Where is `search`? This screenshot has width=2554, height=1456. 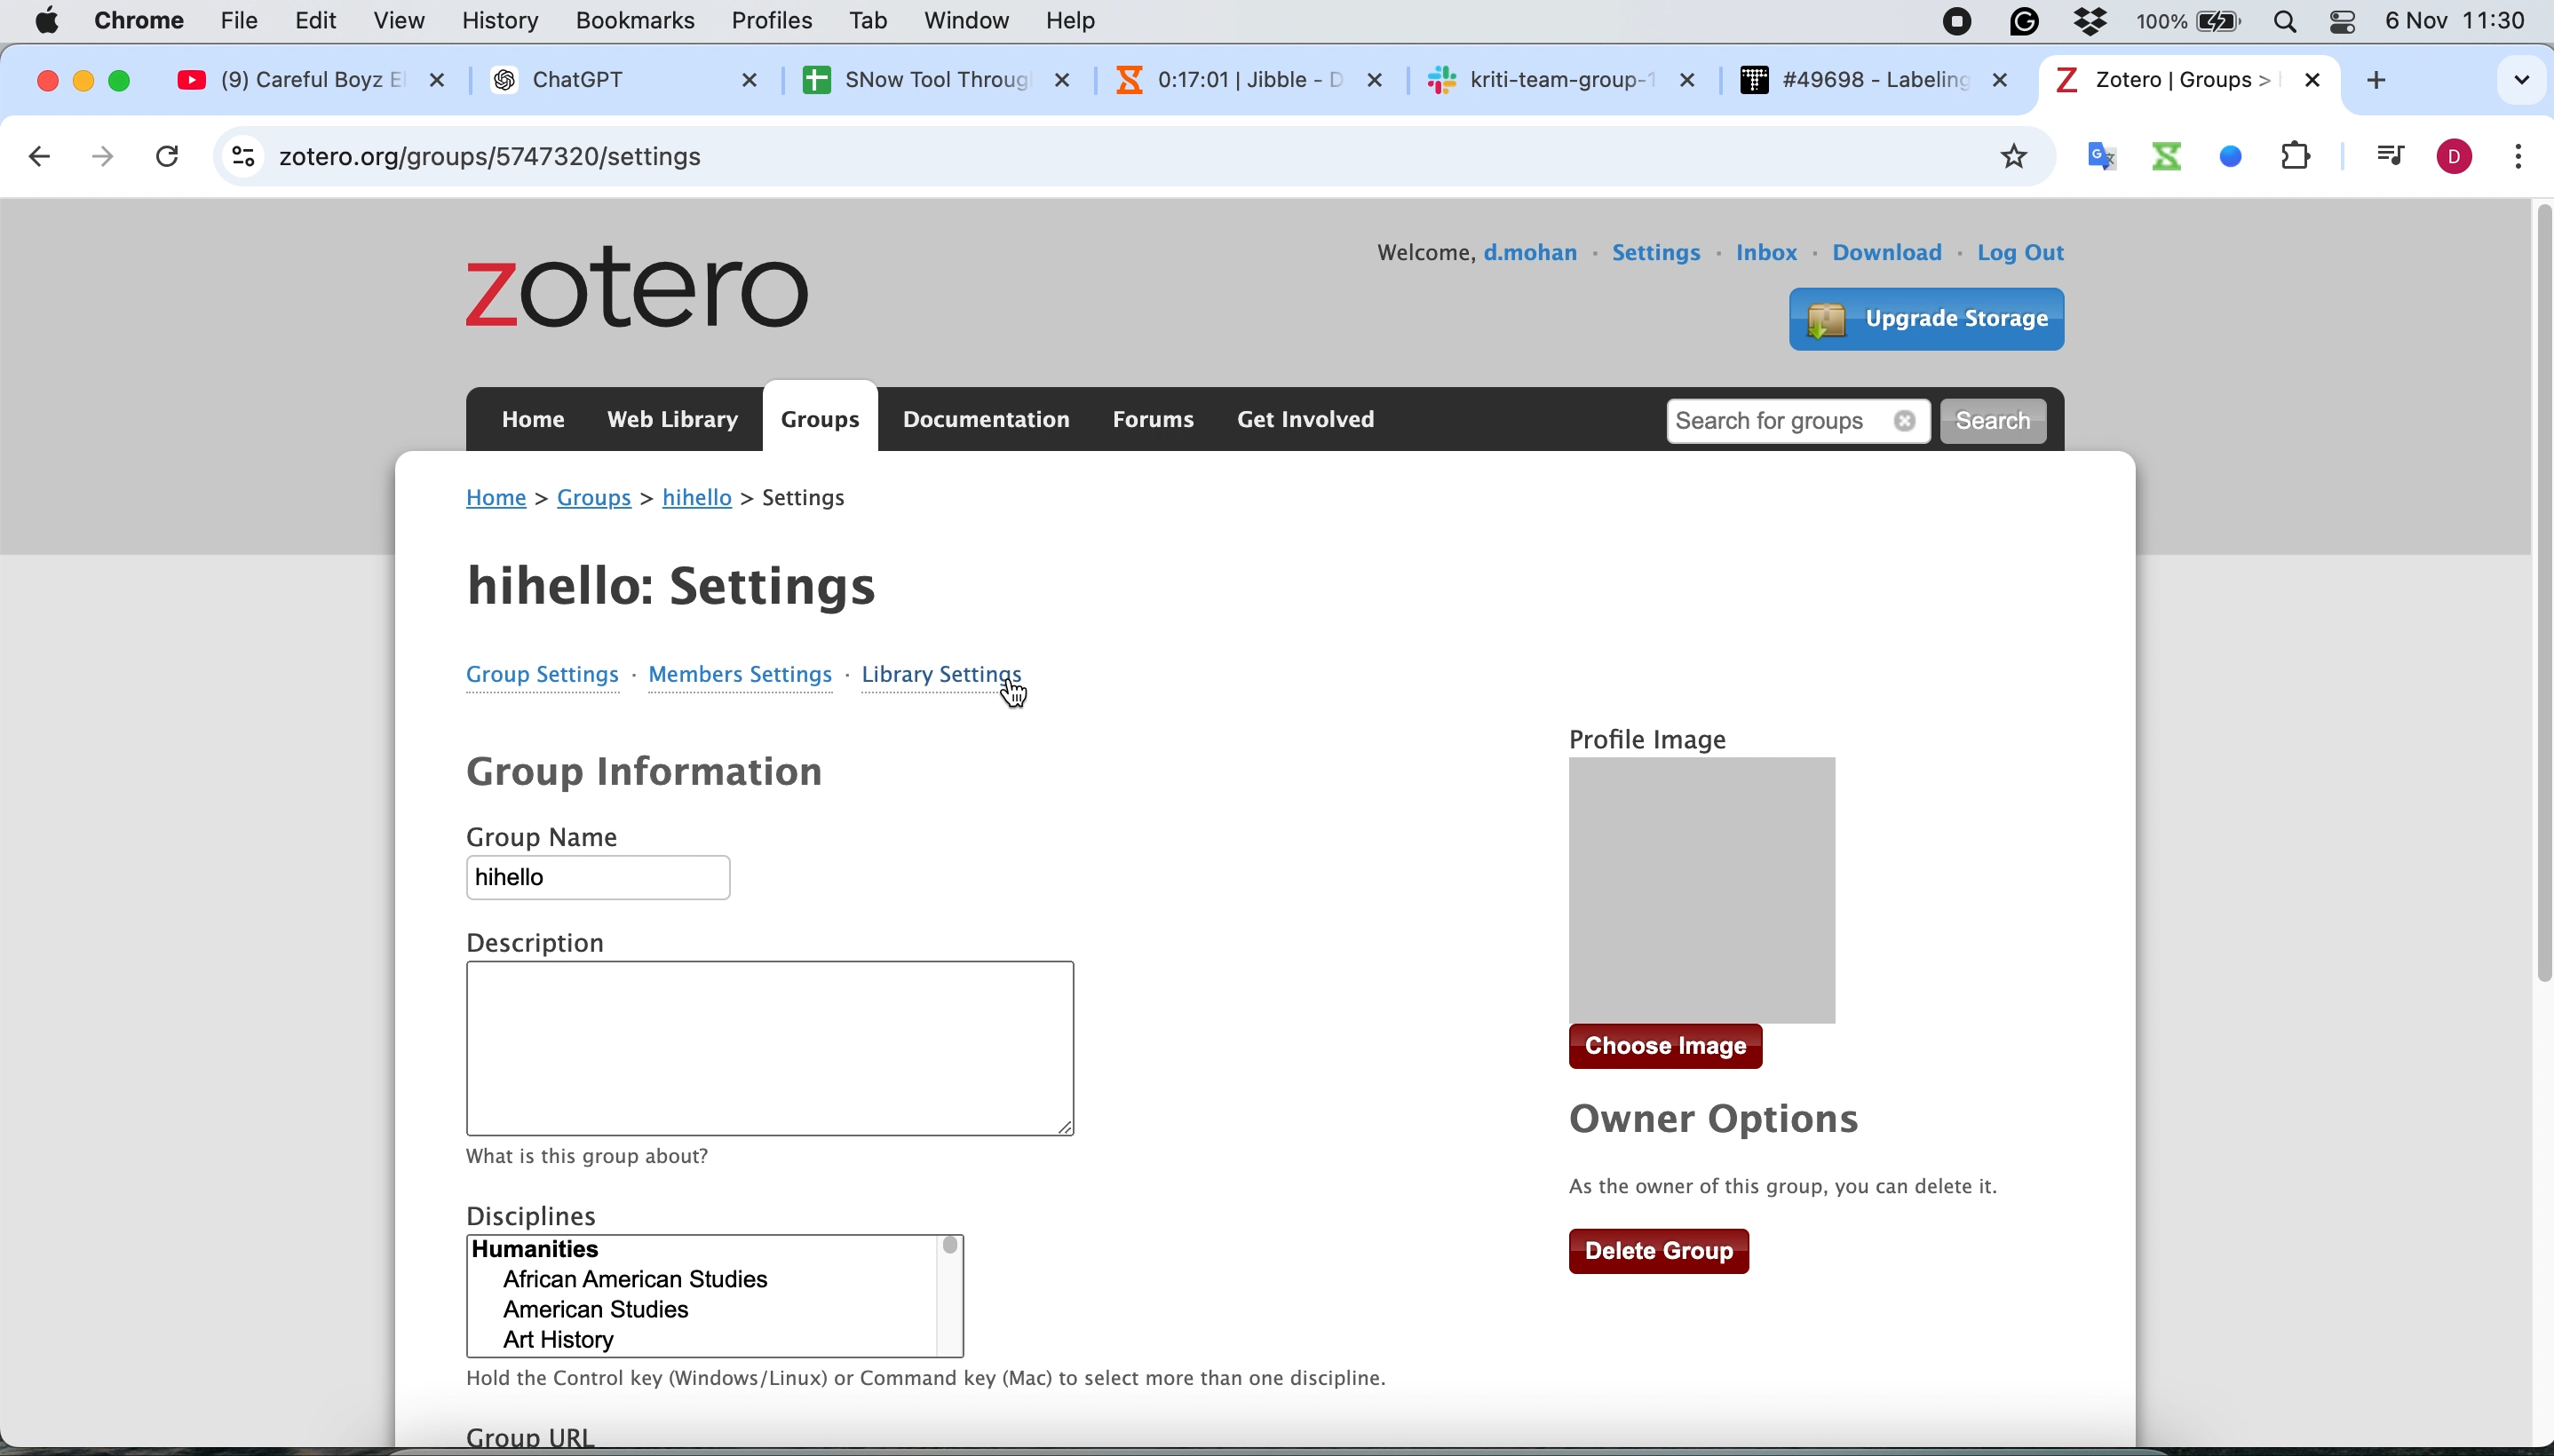 search is located at coordinates (2001, 419).